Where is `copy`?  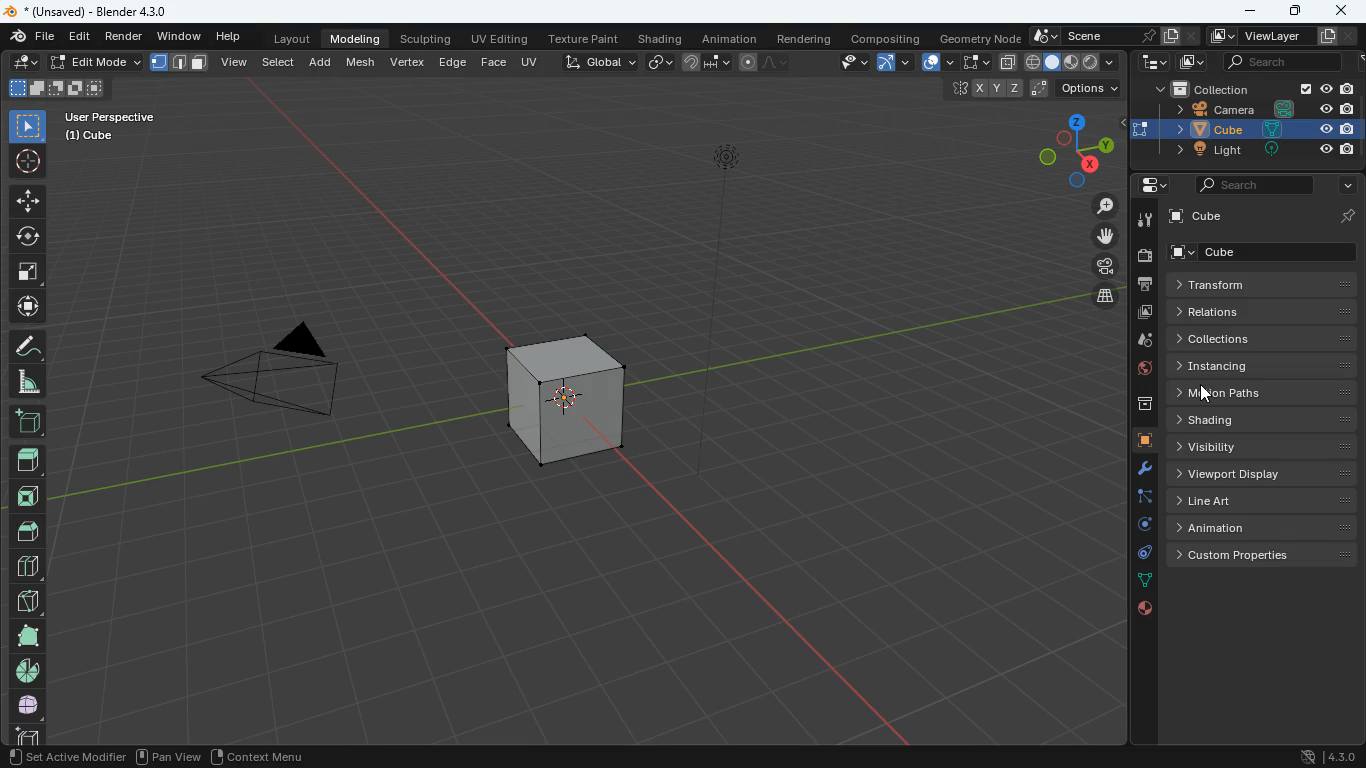
copy is located at coordinates (660, 60).